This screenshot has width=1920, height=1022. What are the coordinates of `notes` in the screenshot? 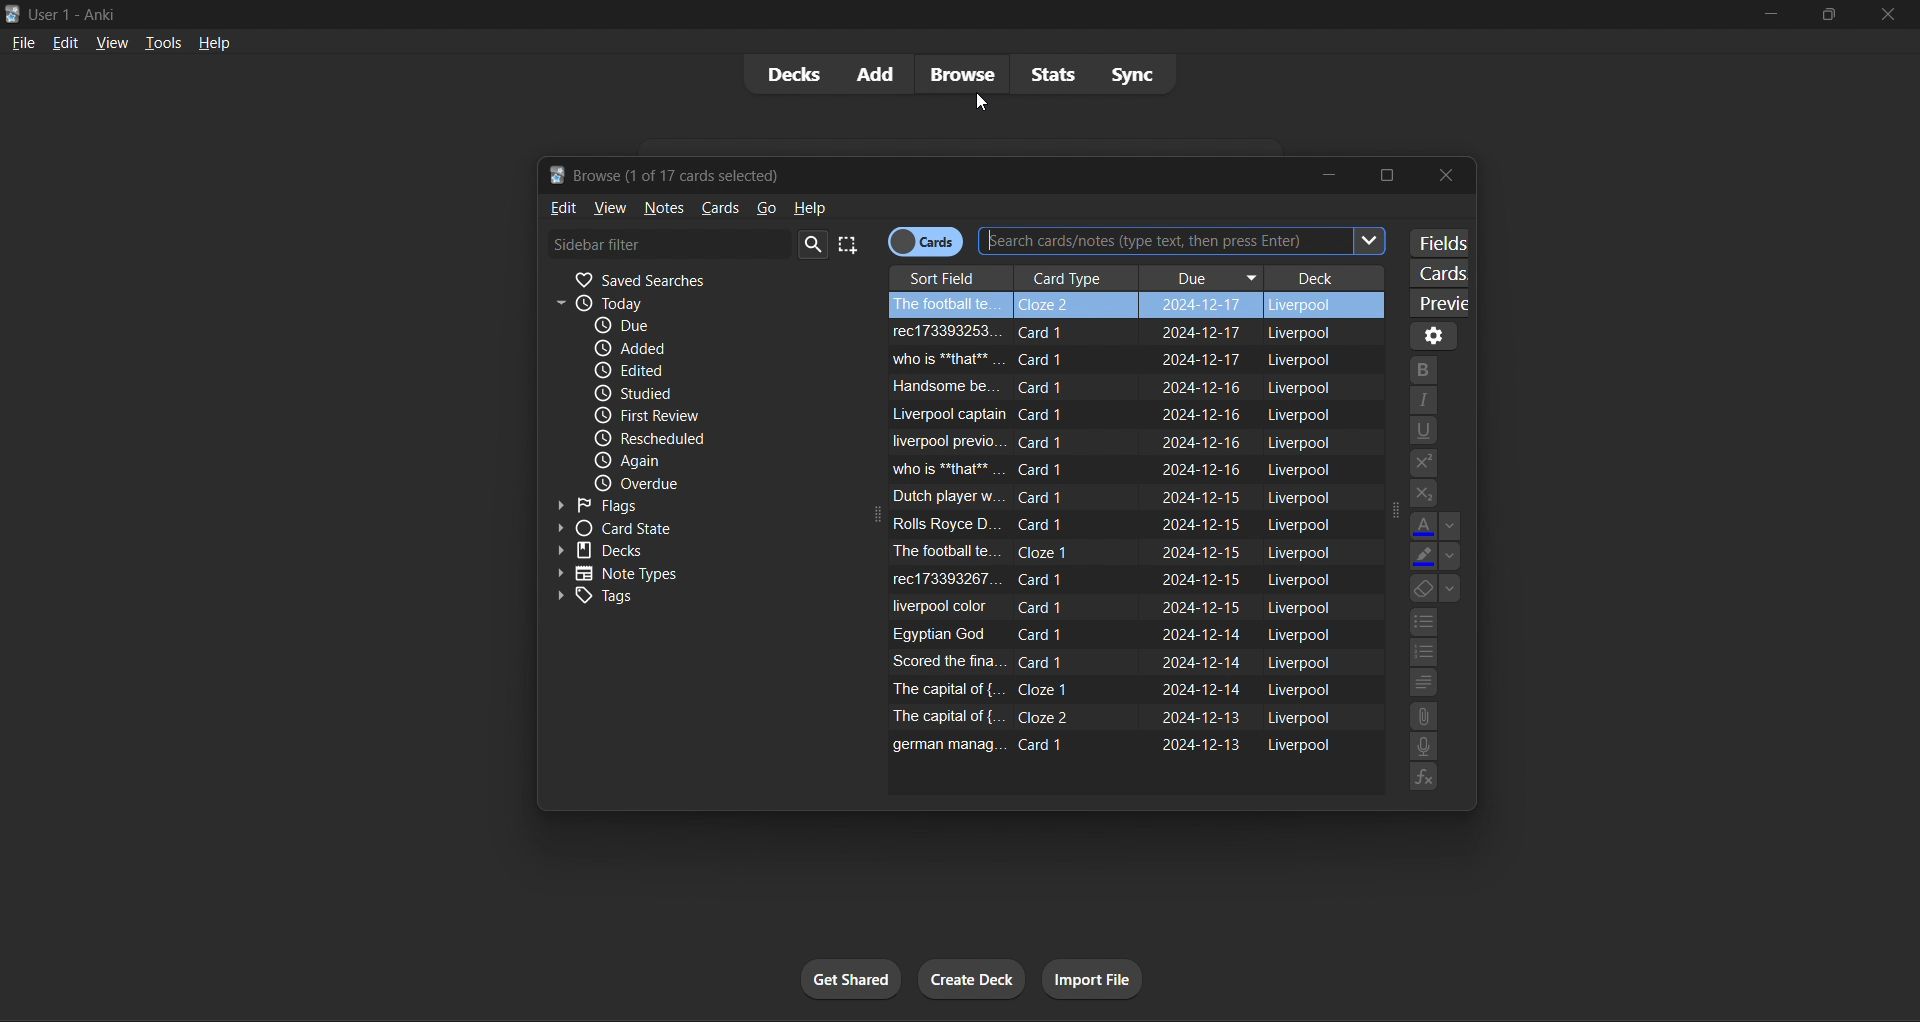 It's located at (666, 209).